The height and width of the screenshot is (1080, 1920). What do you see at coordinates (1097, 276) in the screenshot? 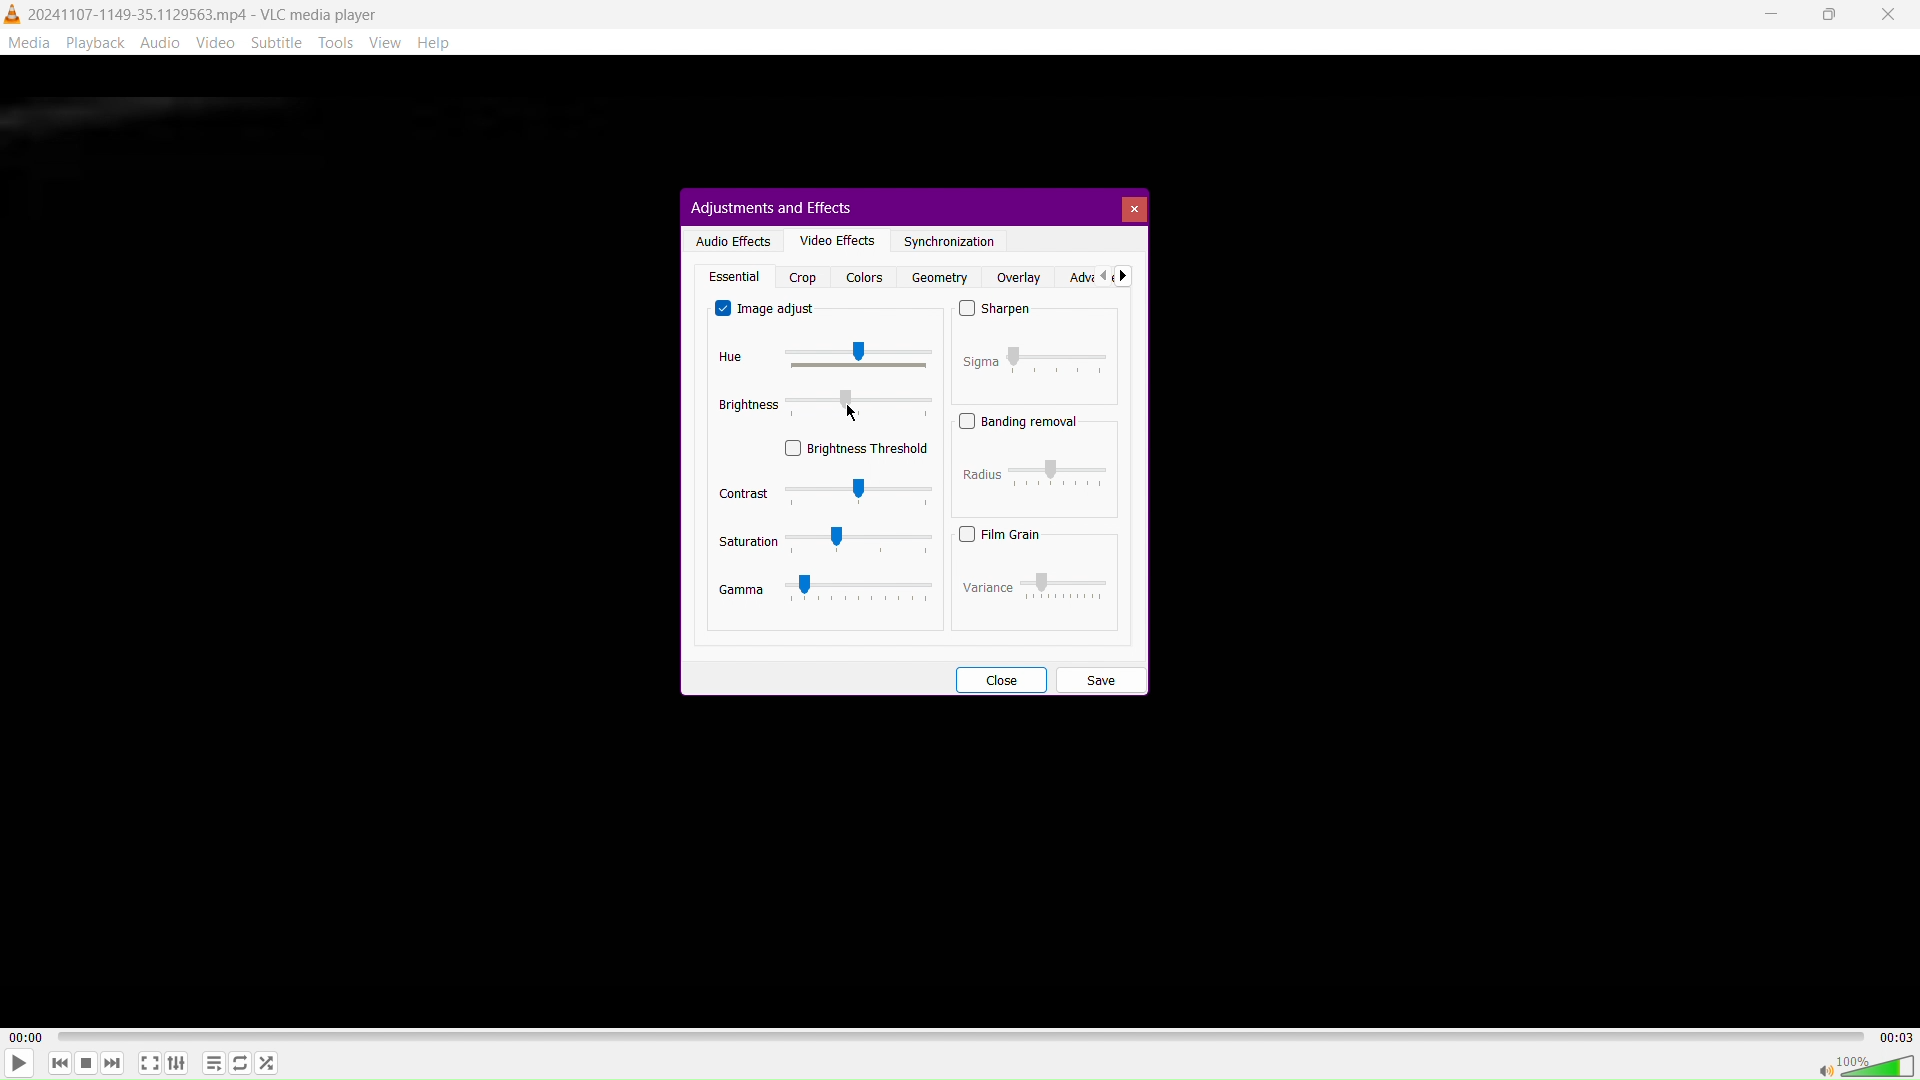
I see `Advanced` at bounding box center [1097, 276].